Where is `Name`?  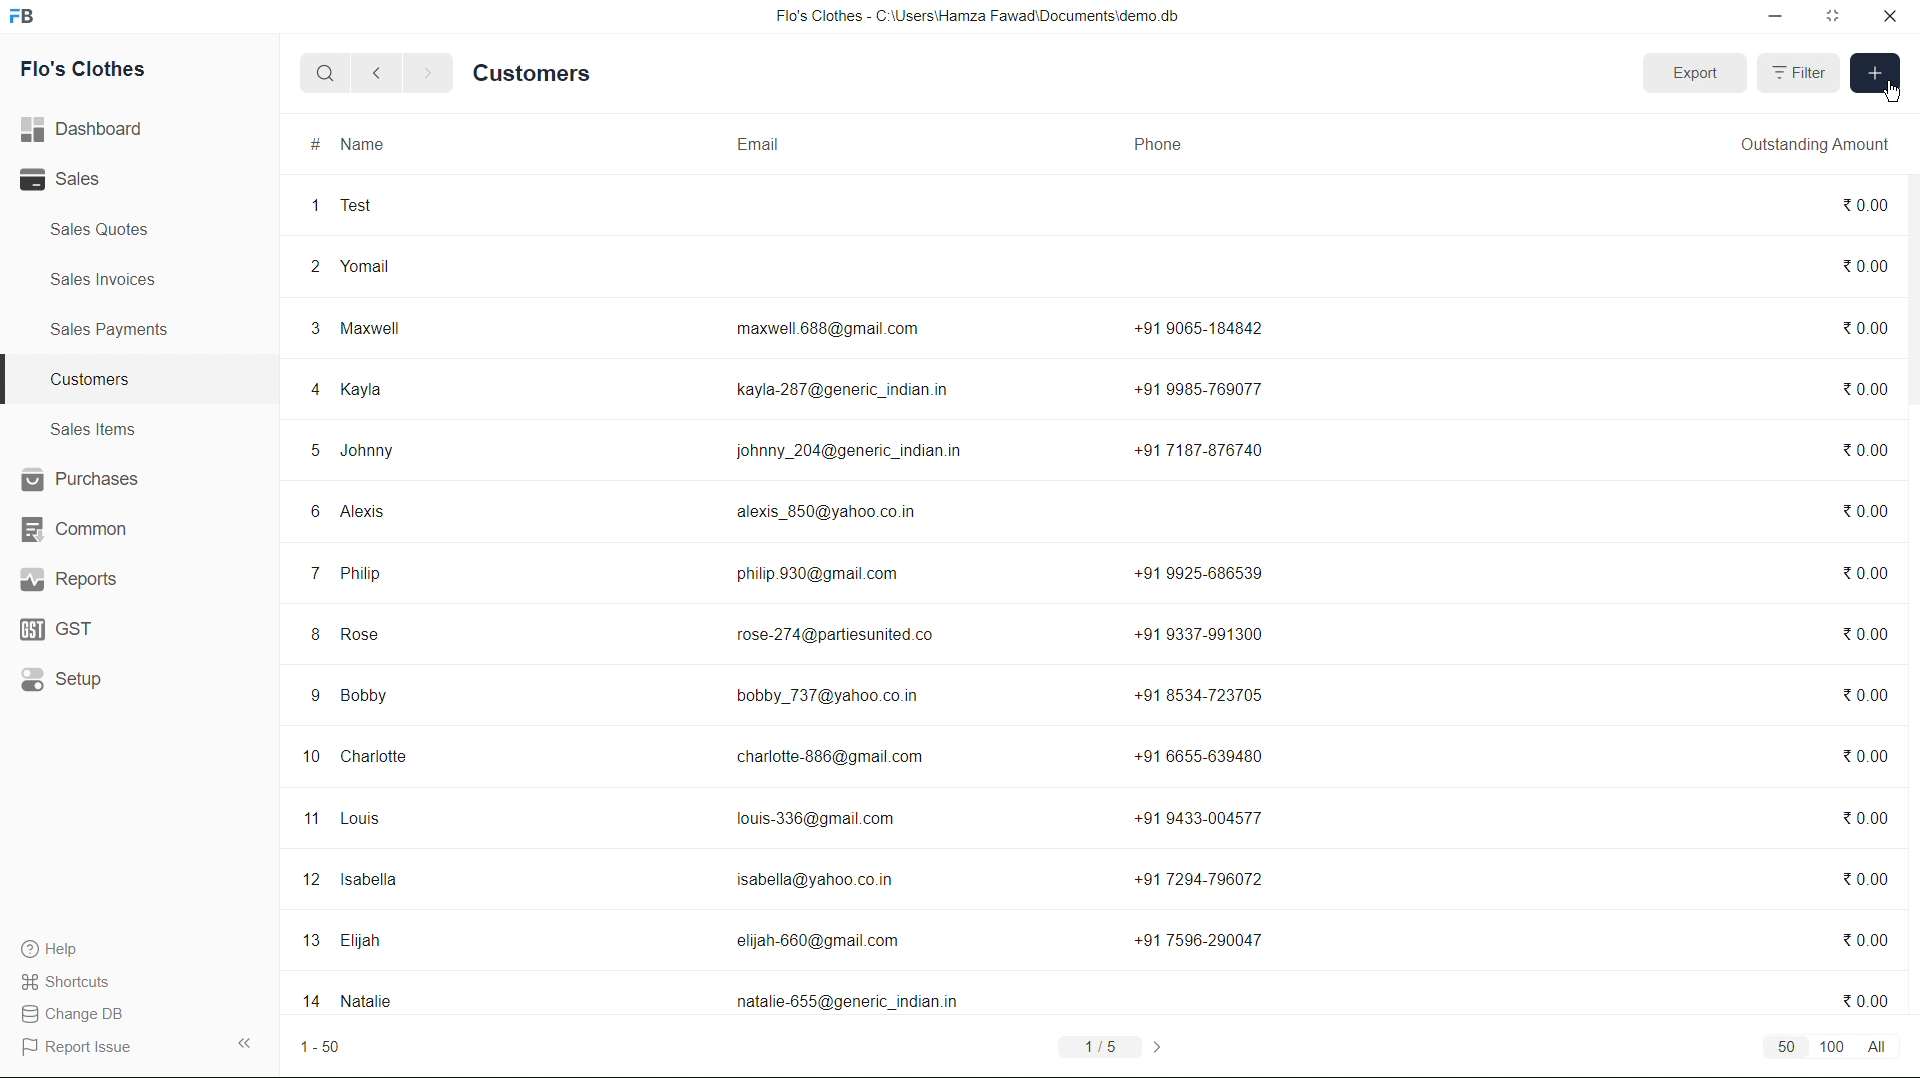
Name is located at coordinates (364, 144).